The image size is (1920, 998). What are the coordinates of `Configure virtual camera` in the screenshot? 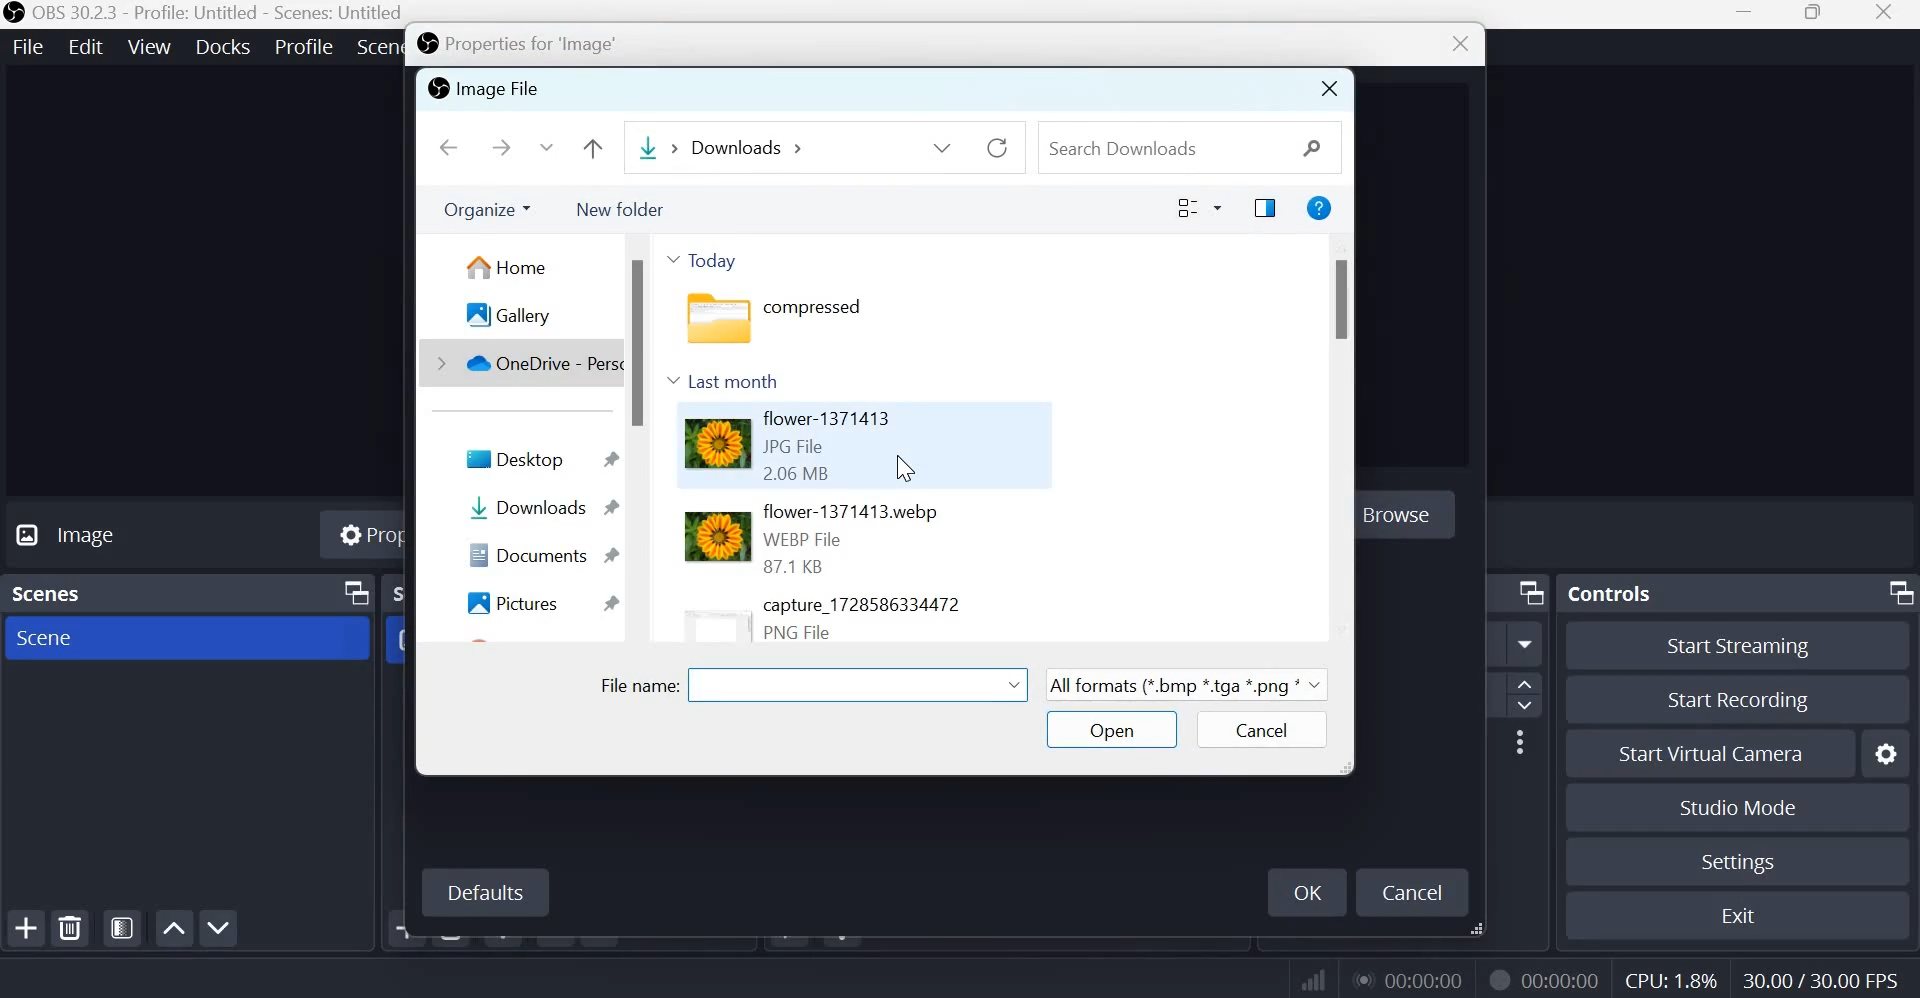 It's located at (1887, 751).